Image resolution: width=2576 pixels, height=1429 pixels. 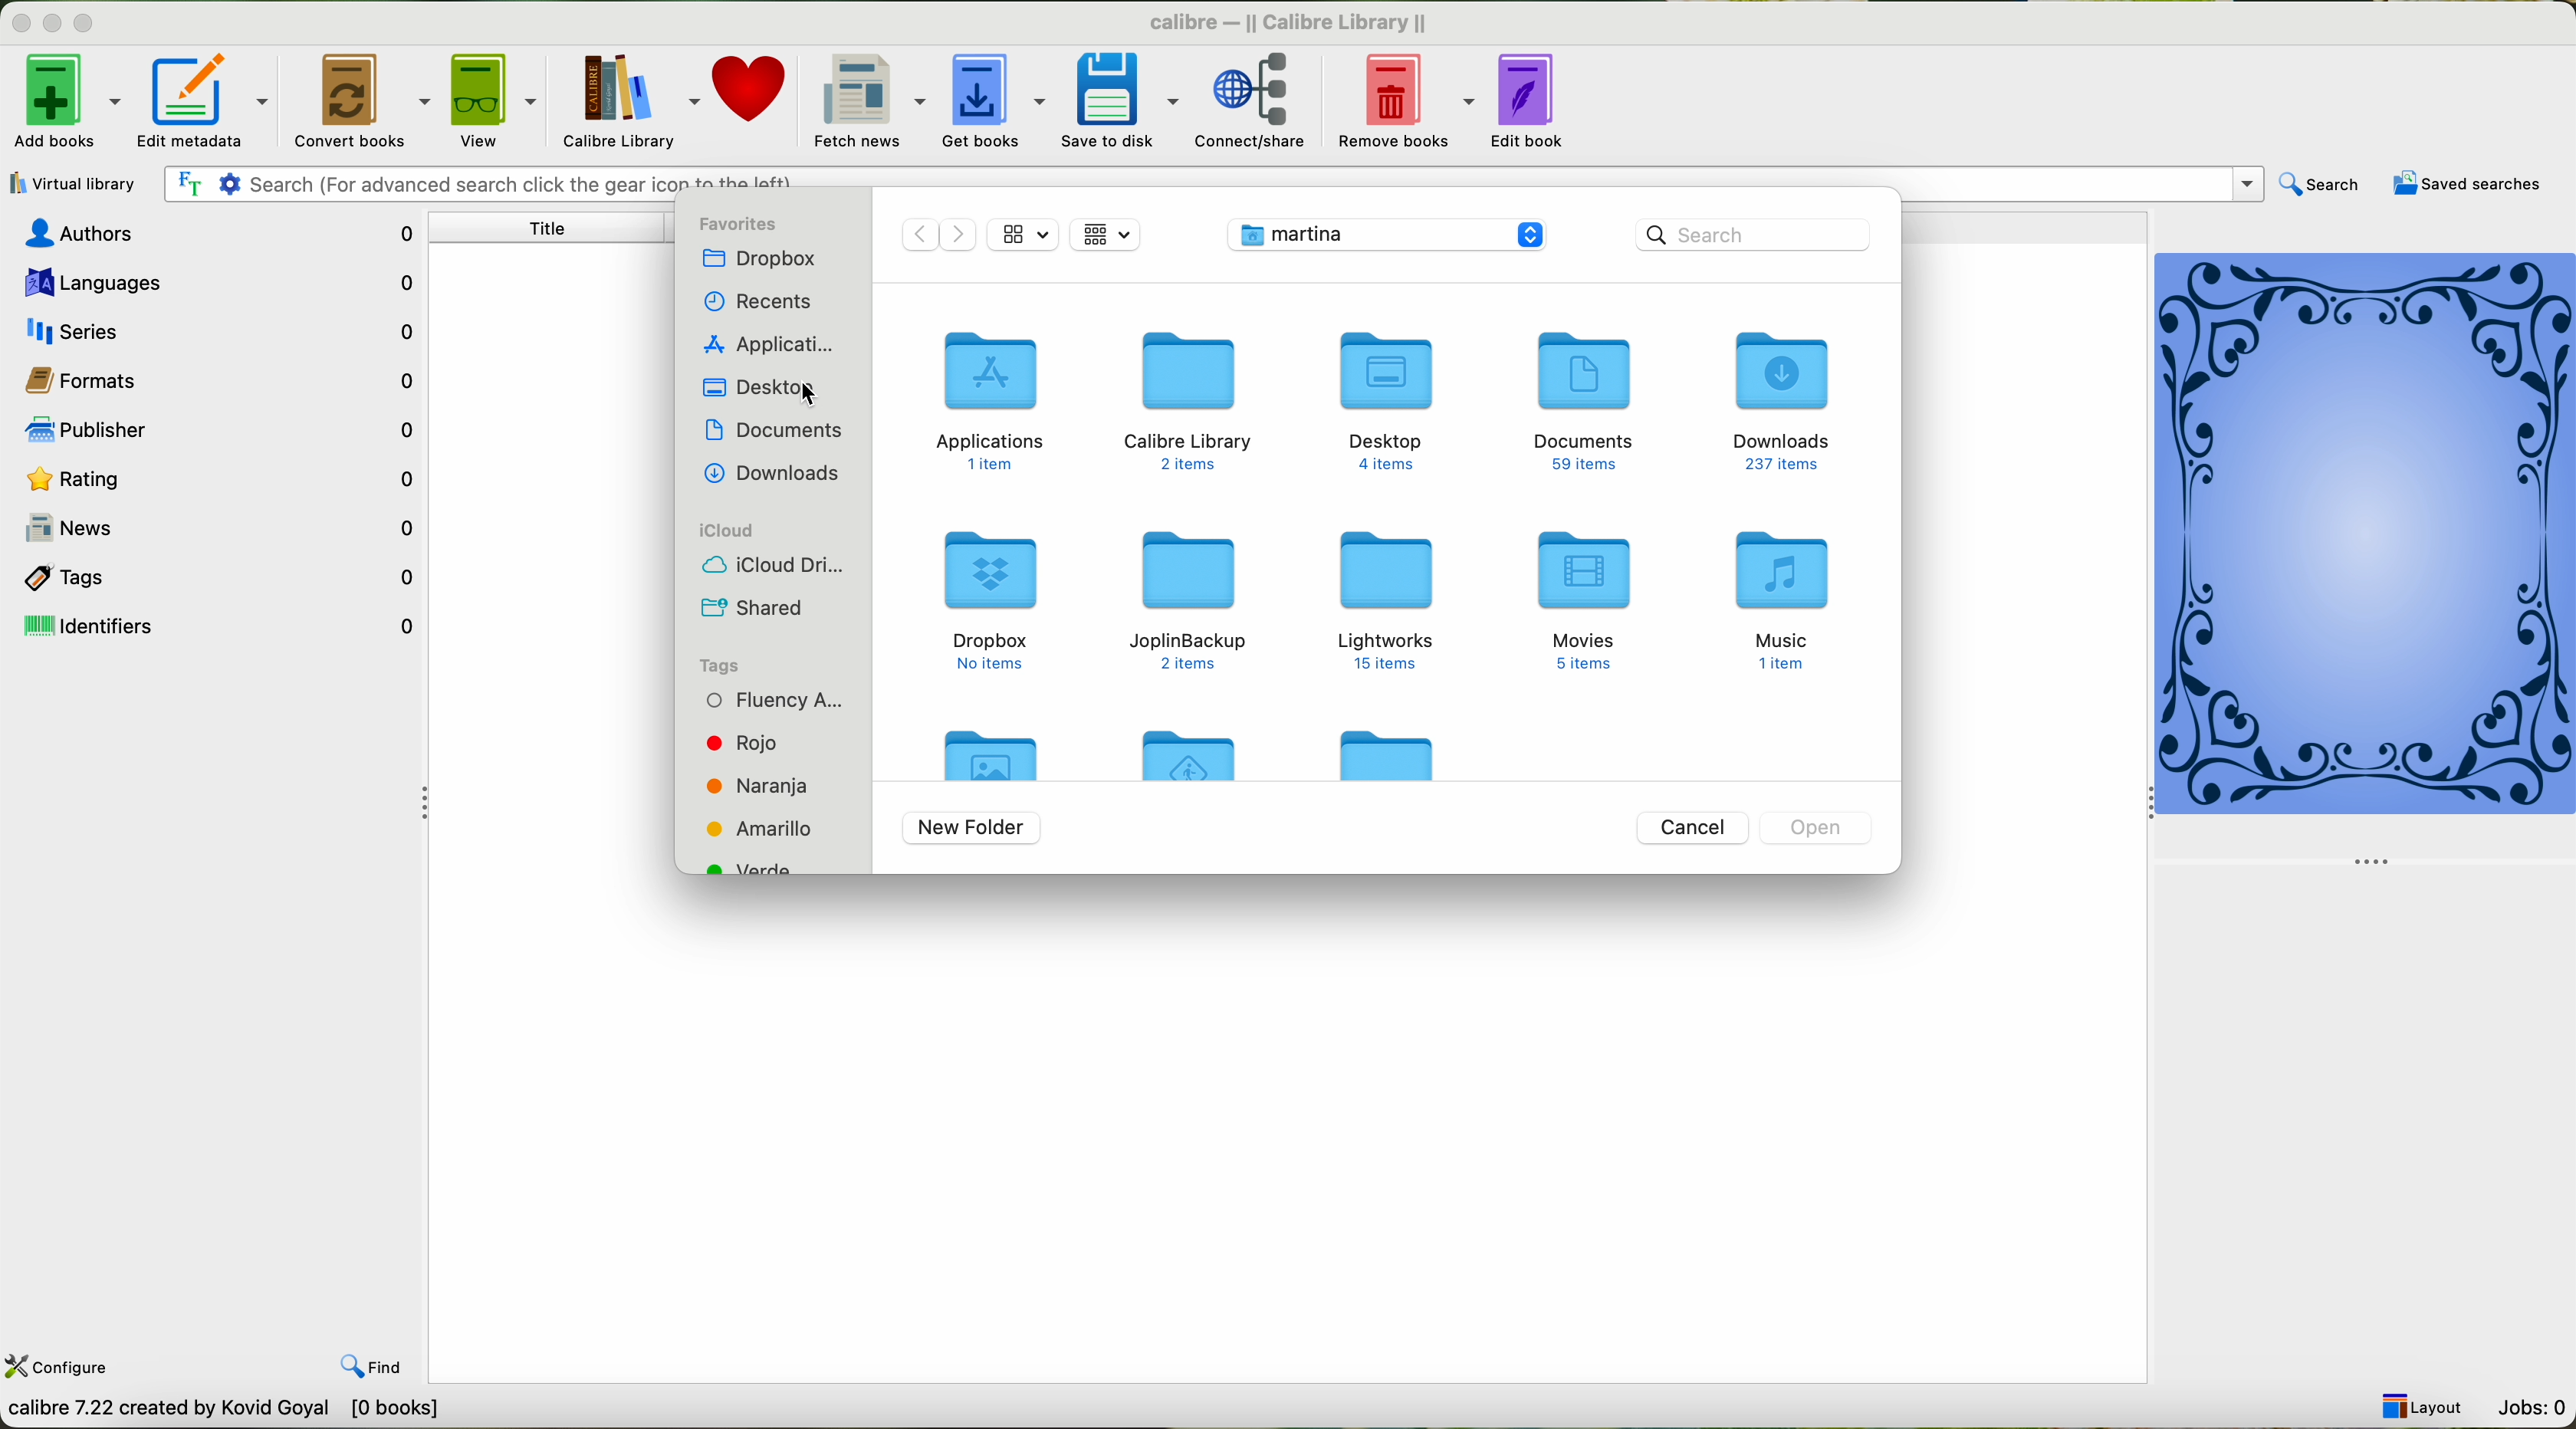 I want to click on publisher, so click(x=211, y=430).